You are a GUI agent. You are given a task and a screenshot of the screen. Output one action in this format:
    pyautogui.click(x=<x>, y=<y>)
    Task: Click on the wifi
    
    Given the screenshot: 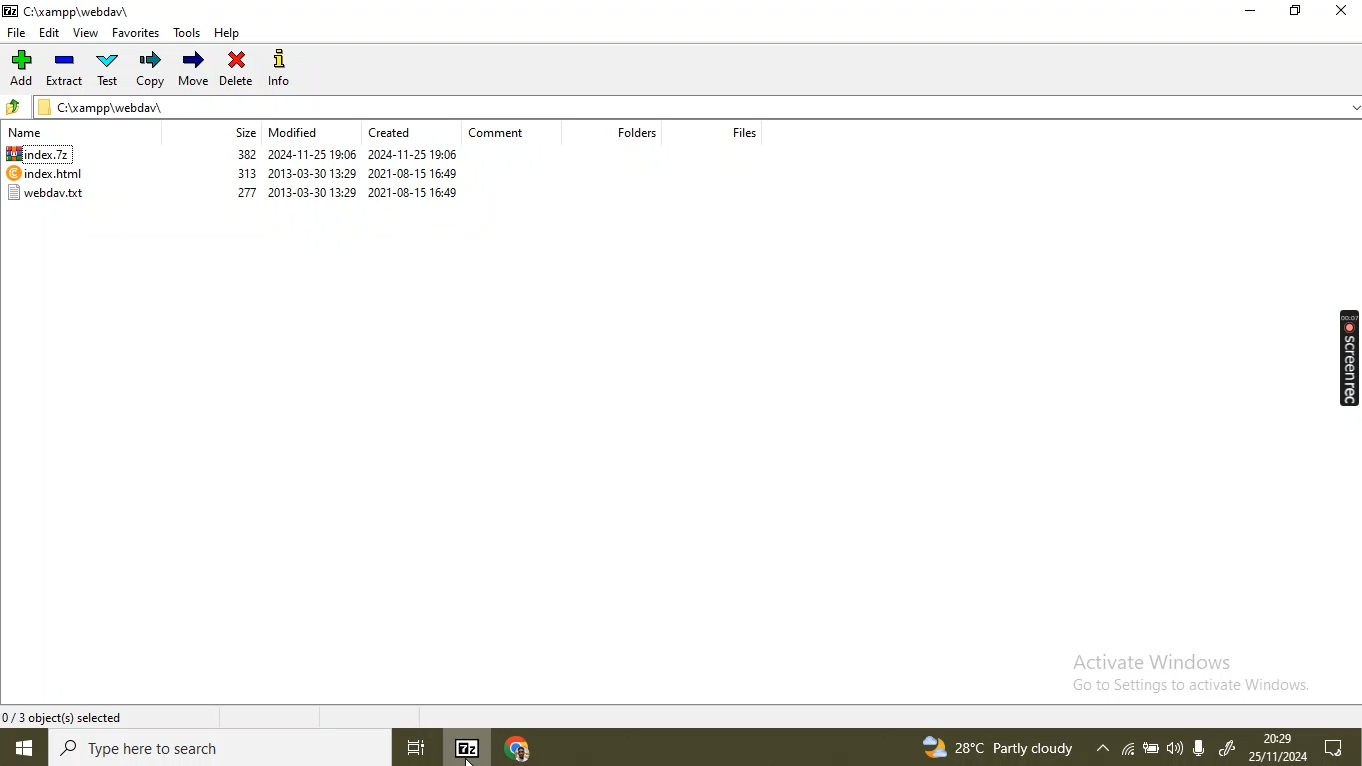 What is the action you would take?
    pyautogui.click(x=1127, y=751)
    